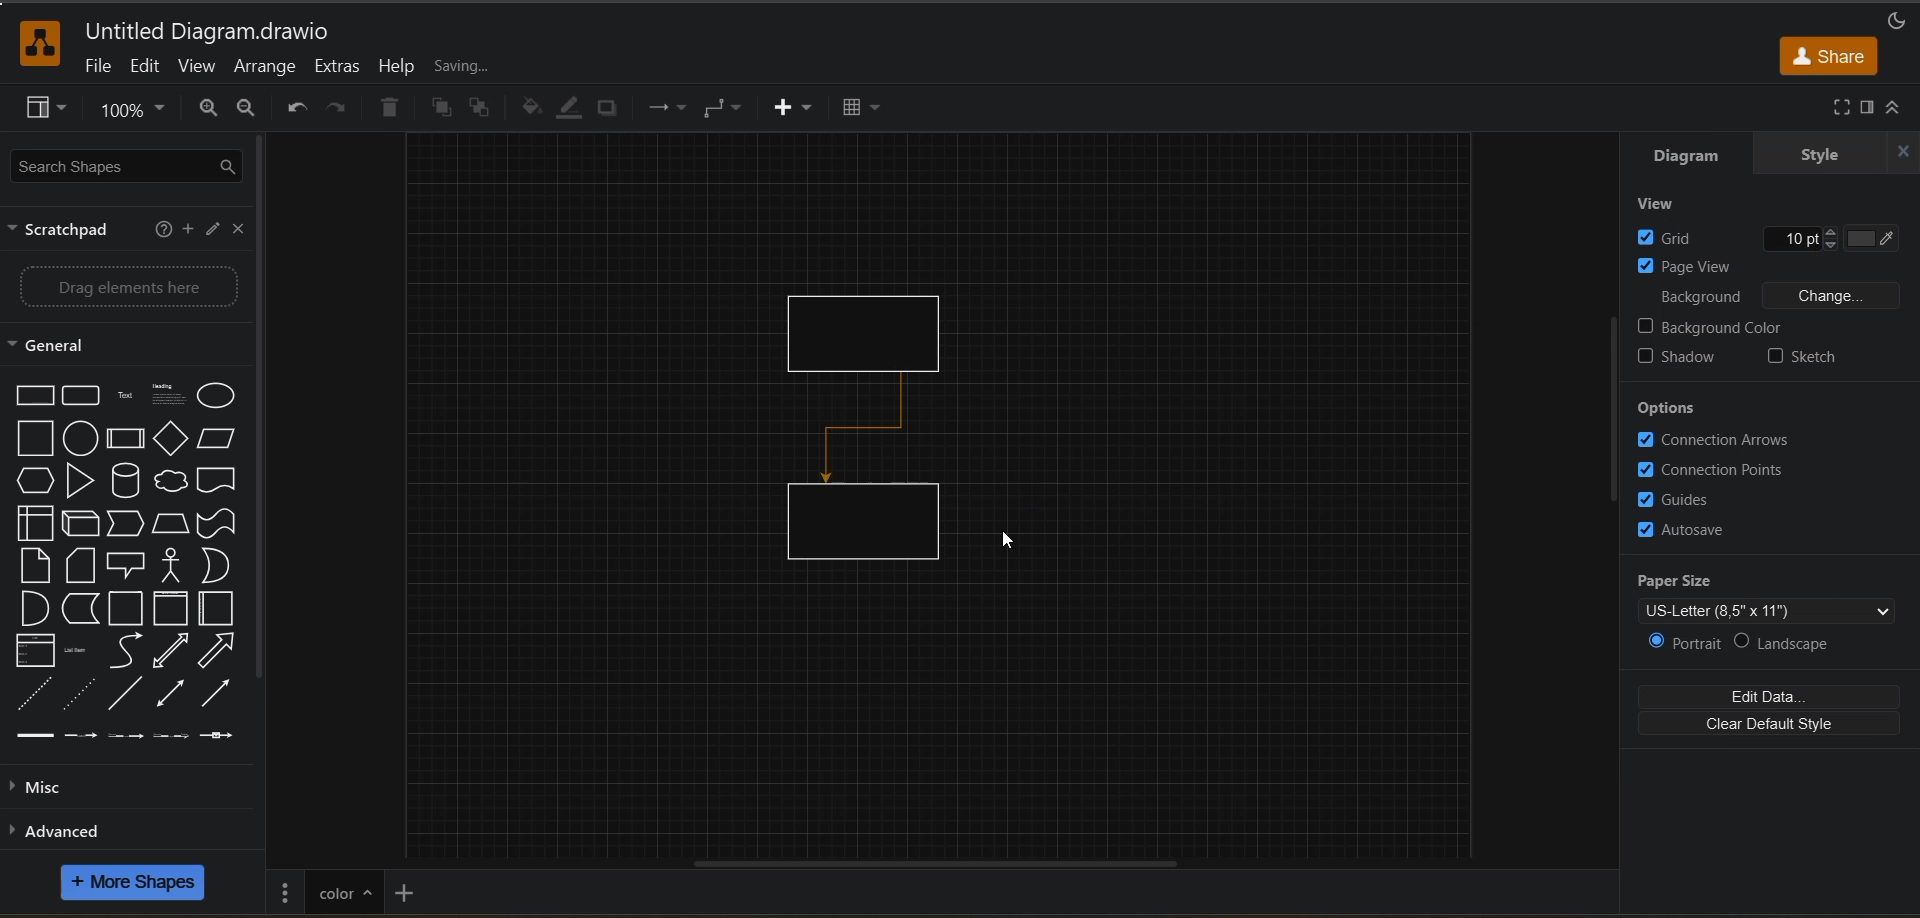 The height and width of the screenshot is (918, 1920). I want to click on guides, so click(1675, 497).